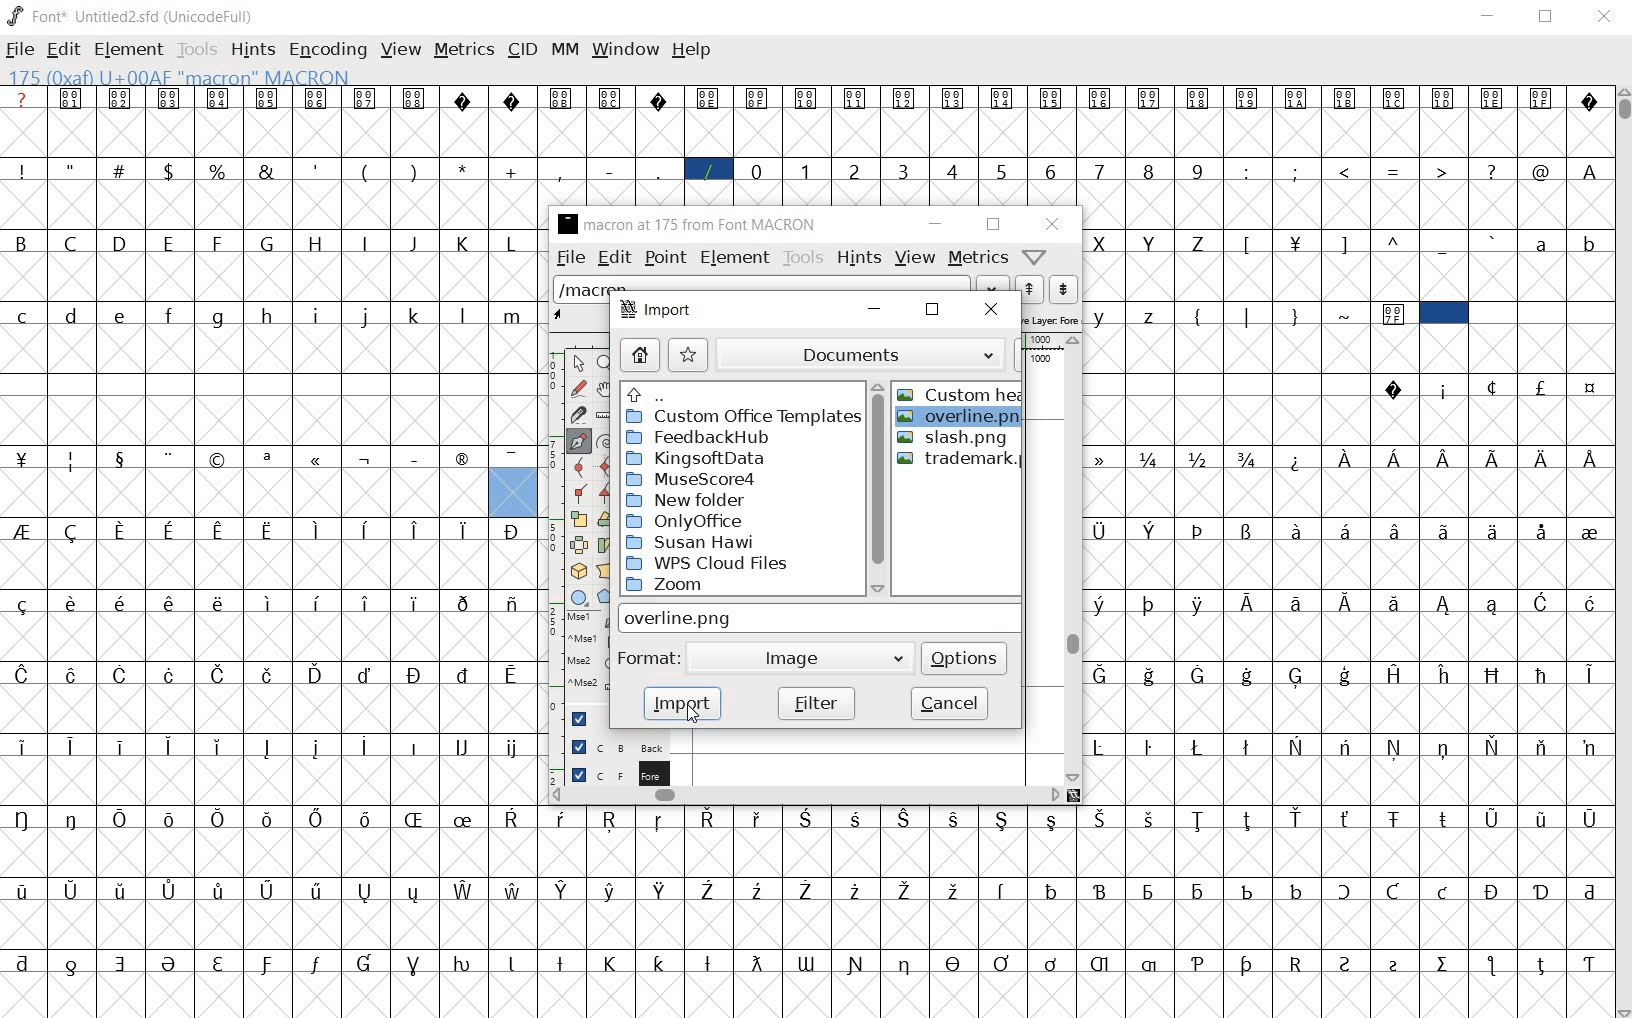 The height and width of the screenshot is (1018, 1632). I want to click on Symbol, so click(1198, 97).